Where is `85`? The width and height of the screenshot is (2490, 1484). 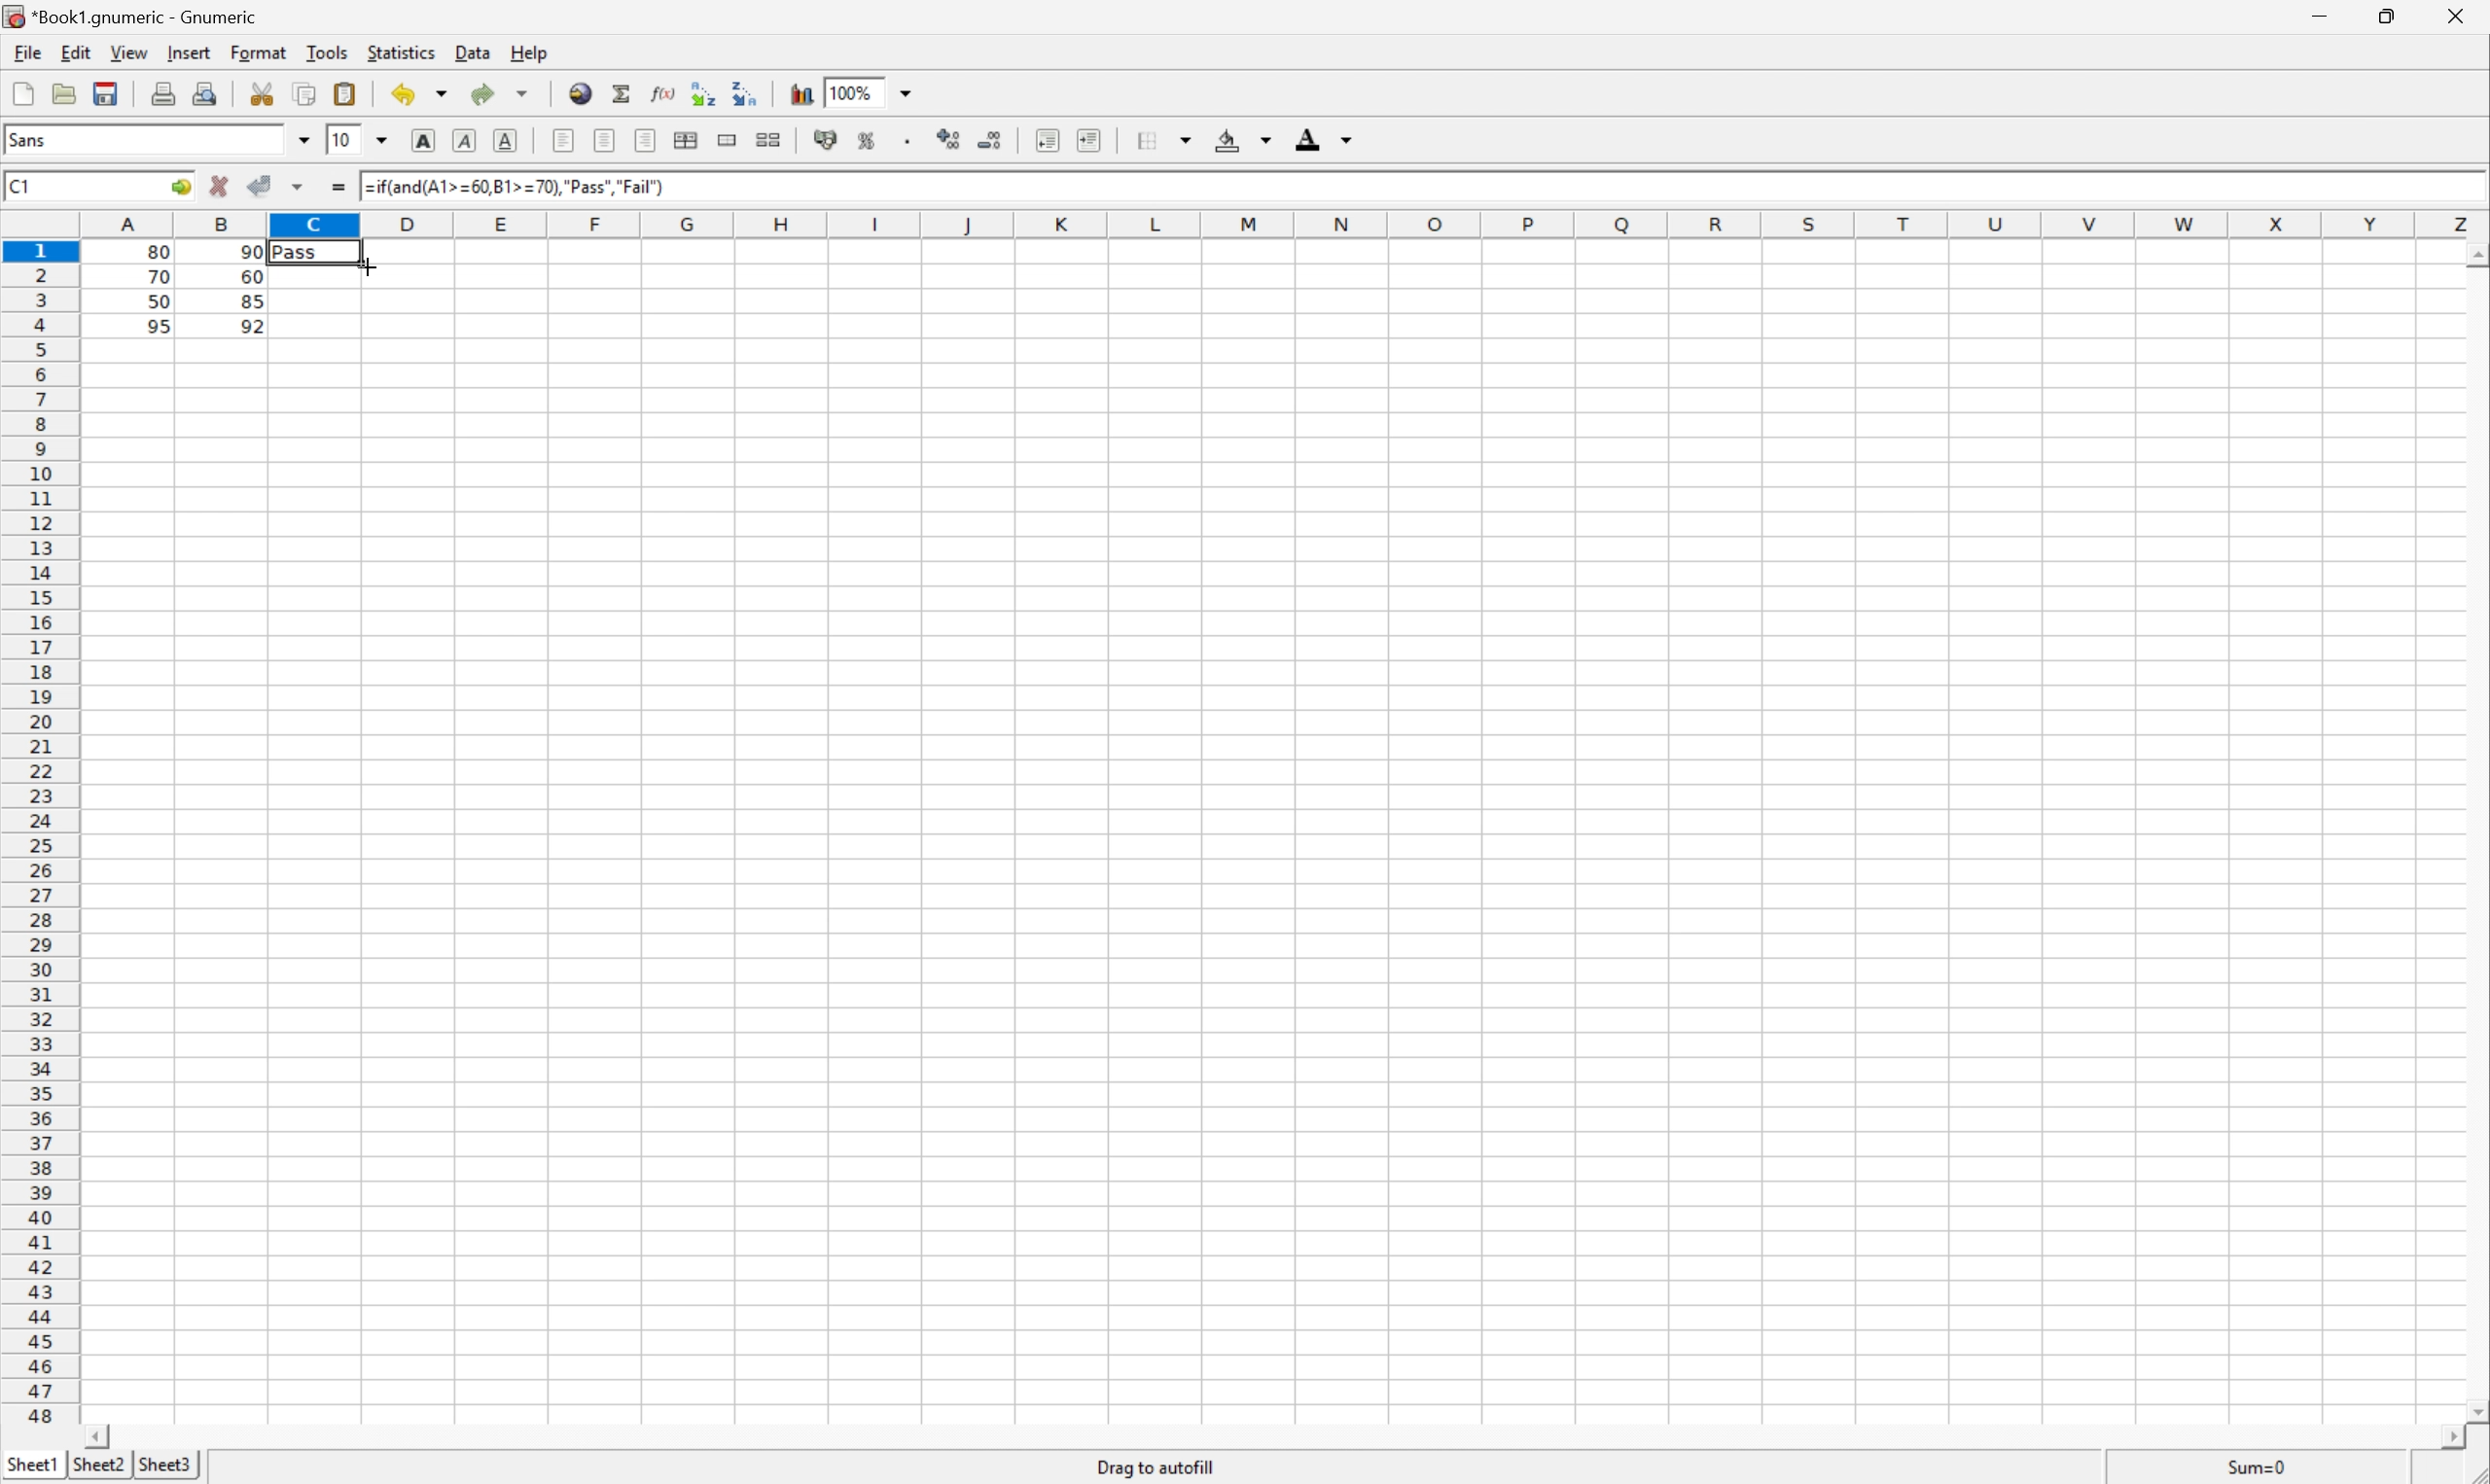 85 is located at coordinates (251, 304).